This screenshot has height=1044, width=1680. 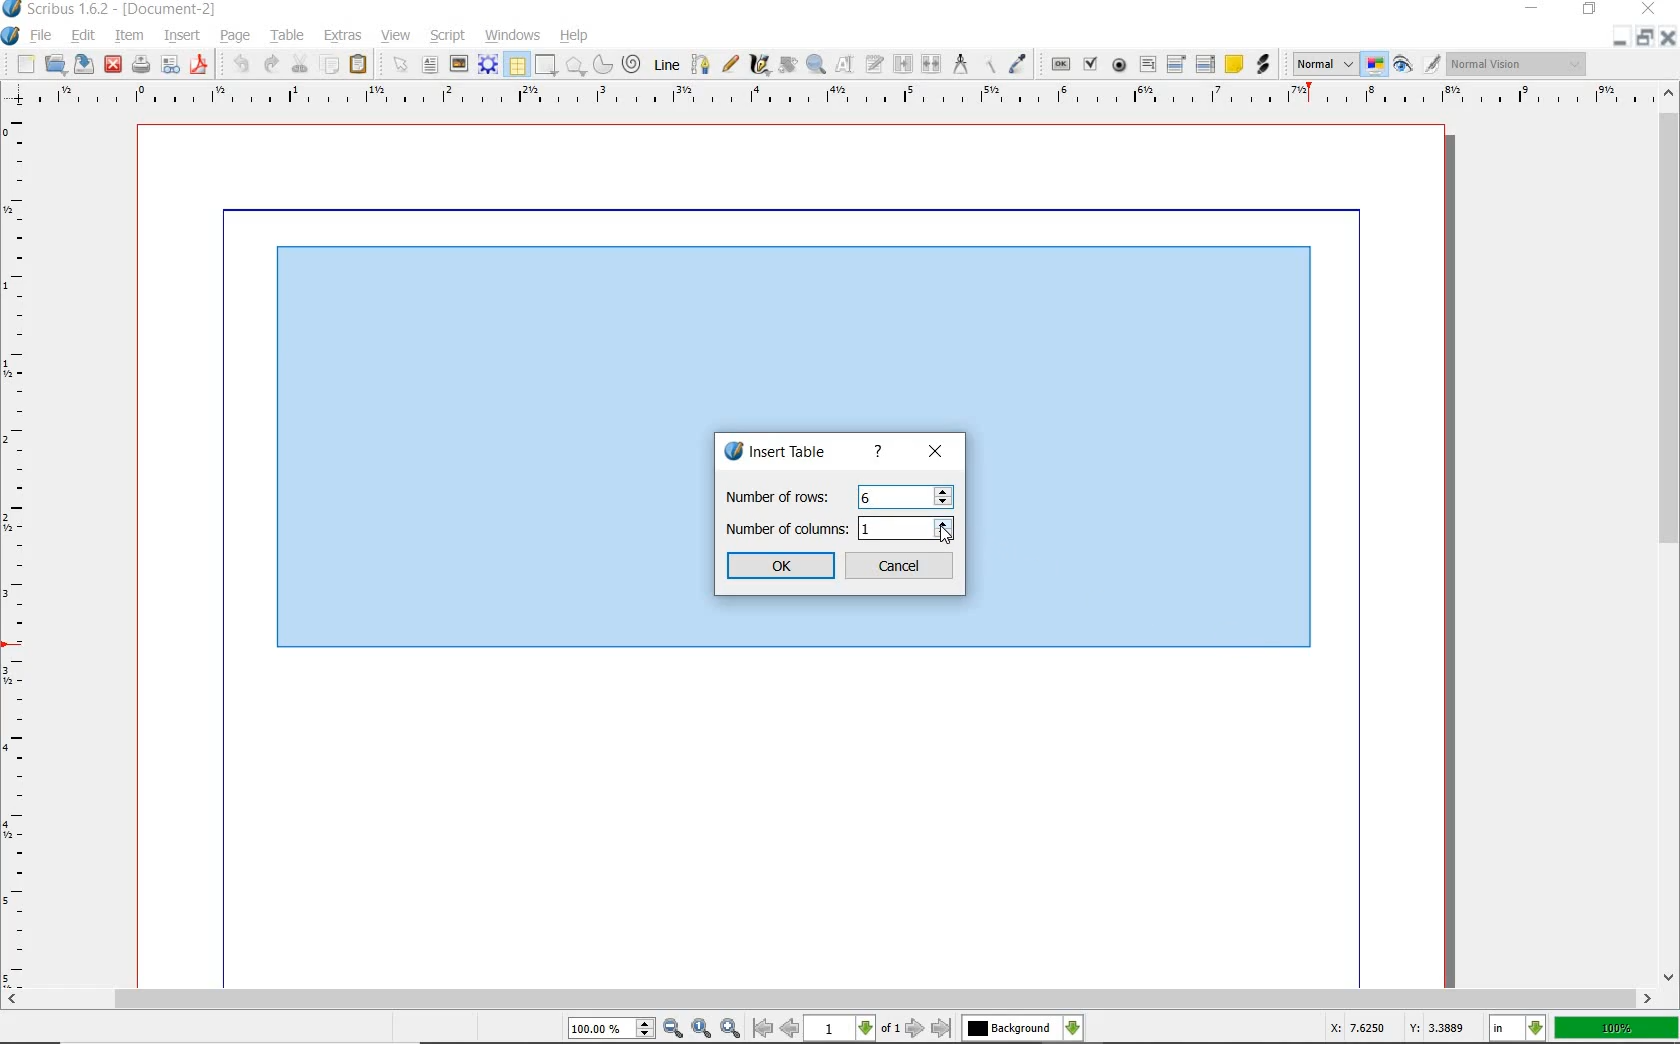 What do you see at coordinates (1644, 37) in the screenshot?
I see `restore` at bounding box center [1644, 37].